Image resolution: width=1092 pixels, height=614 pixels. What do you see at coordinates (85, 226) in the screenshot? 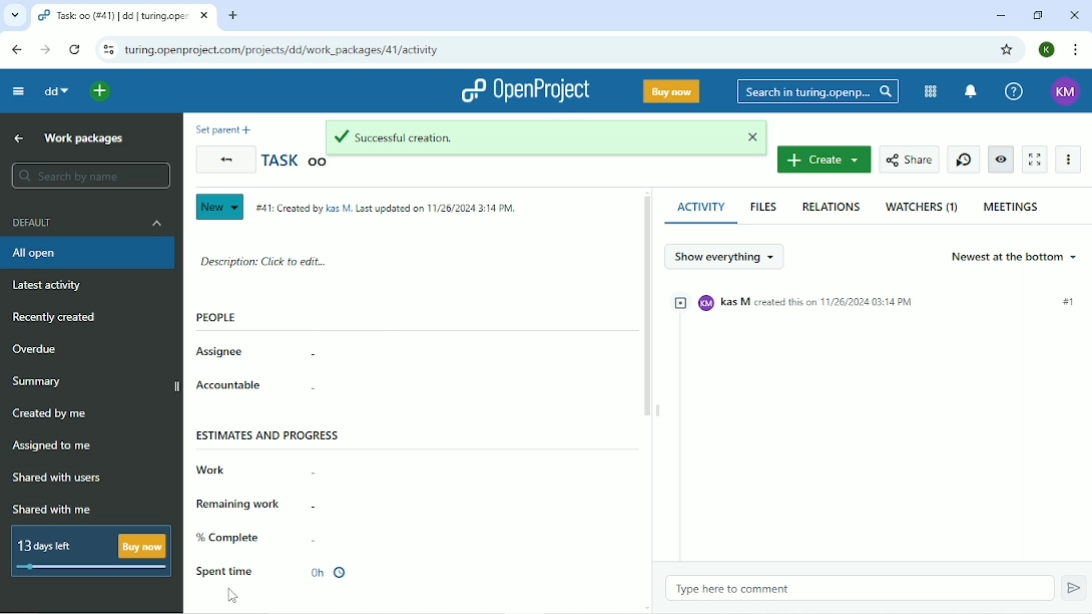
I see `Default` at bounding box center [85, 226].